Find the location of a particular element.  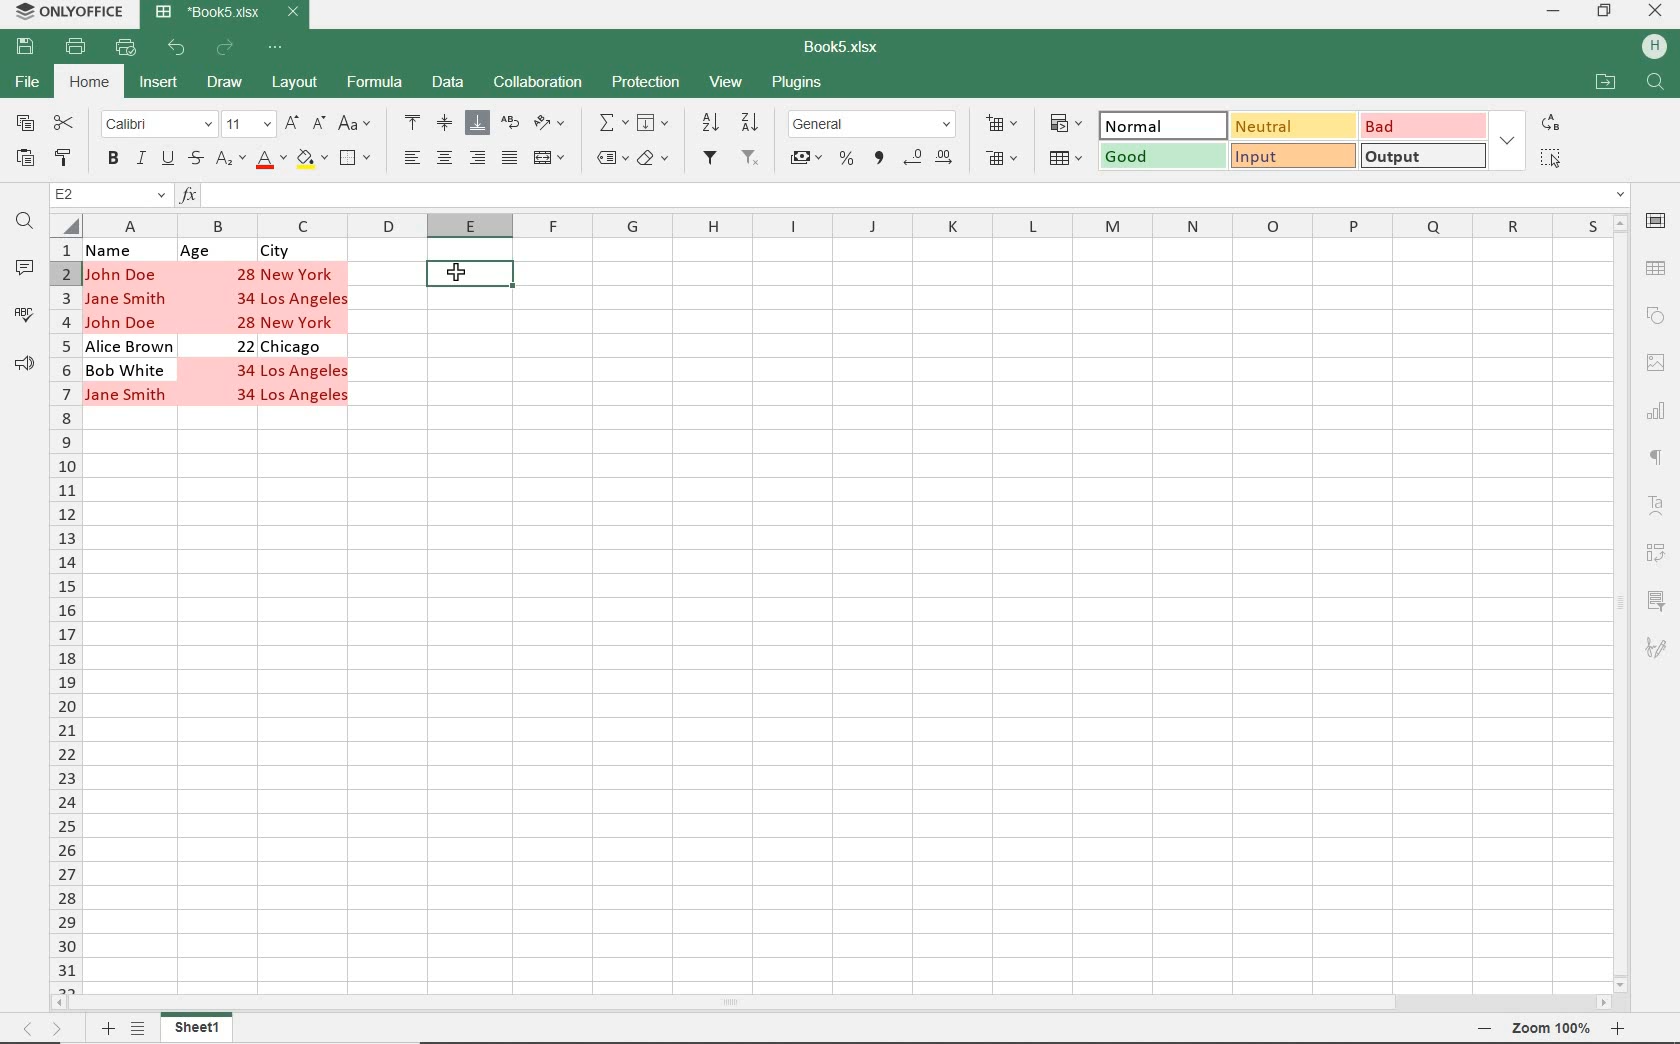

FORMAT AS TABLE TEMPLATE is located at coordinates (1067, 159).